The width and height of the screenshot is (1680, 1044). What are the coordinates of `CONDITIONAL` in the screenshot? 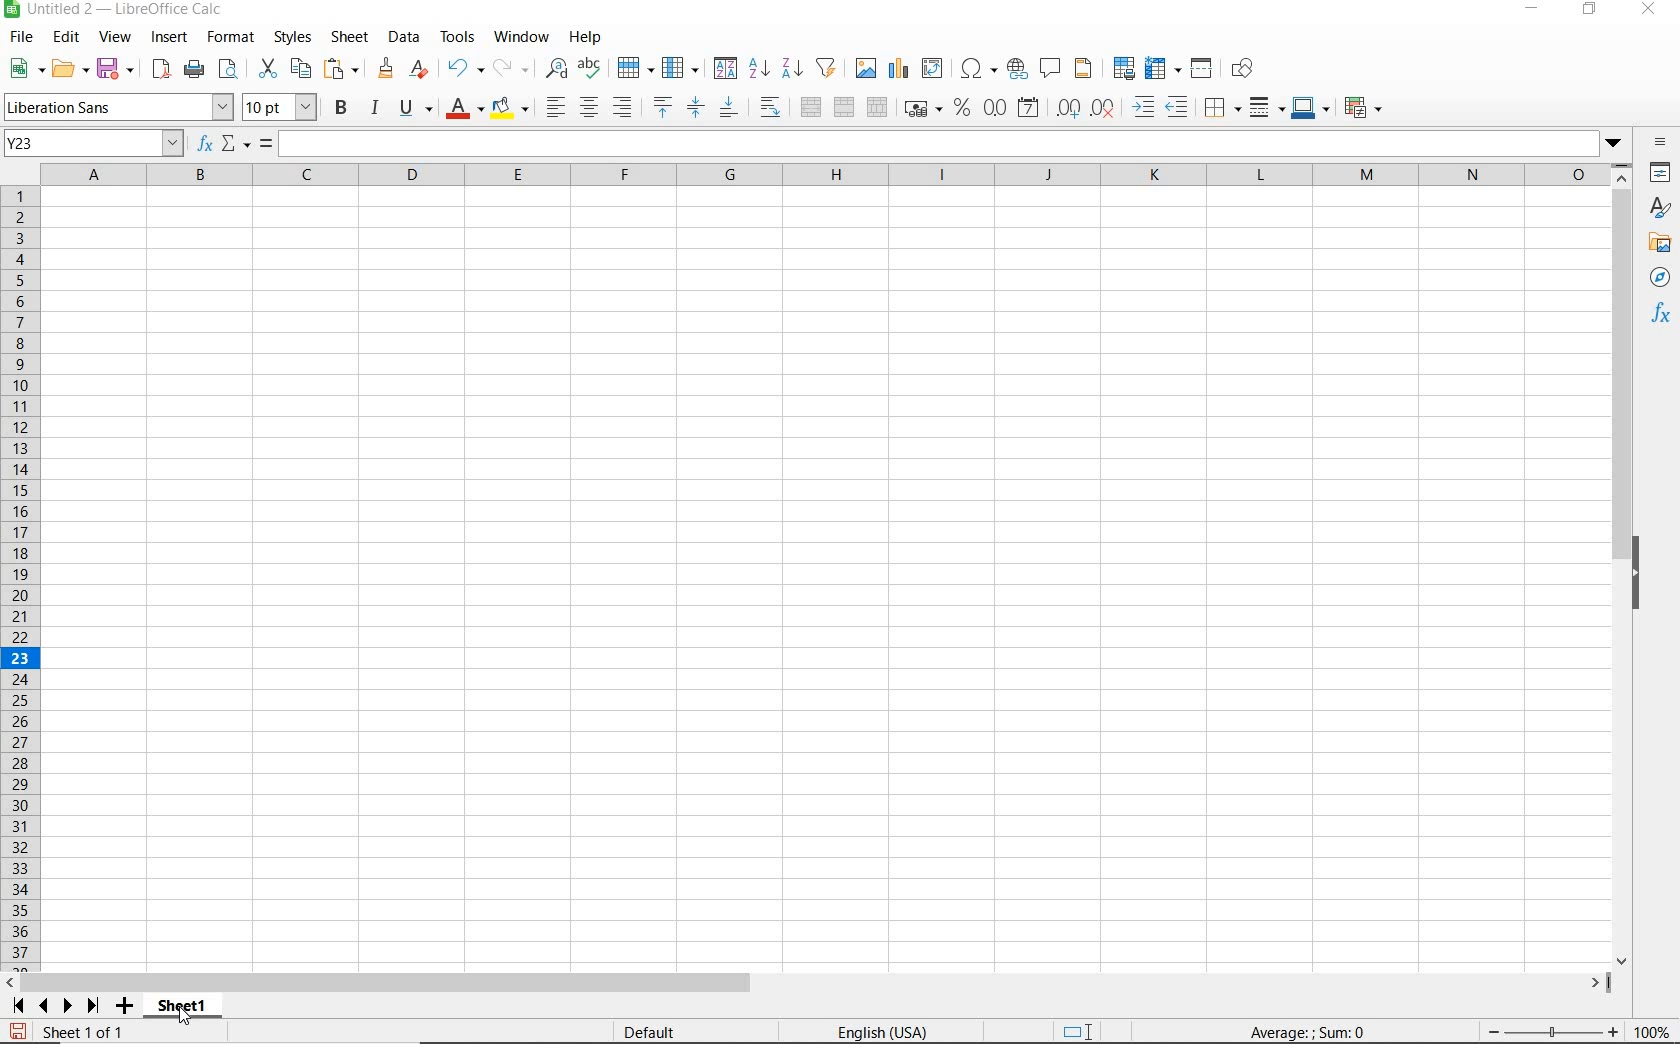 It's located at (1362, 107).